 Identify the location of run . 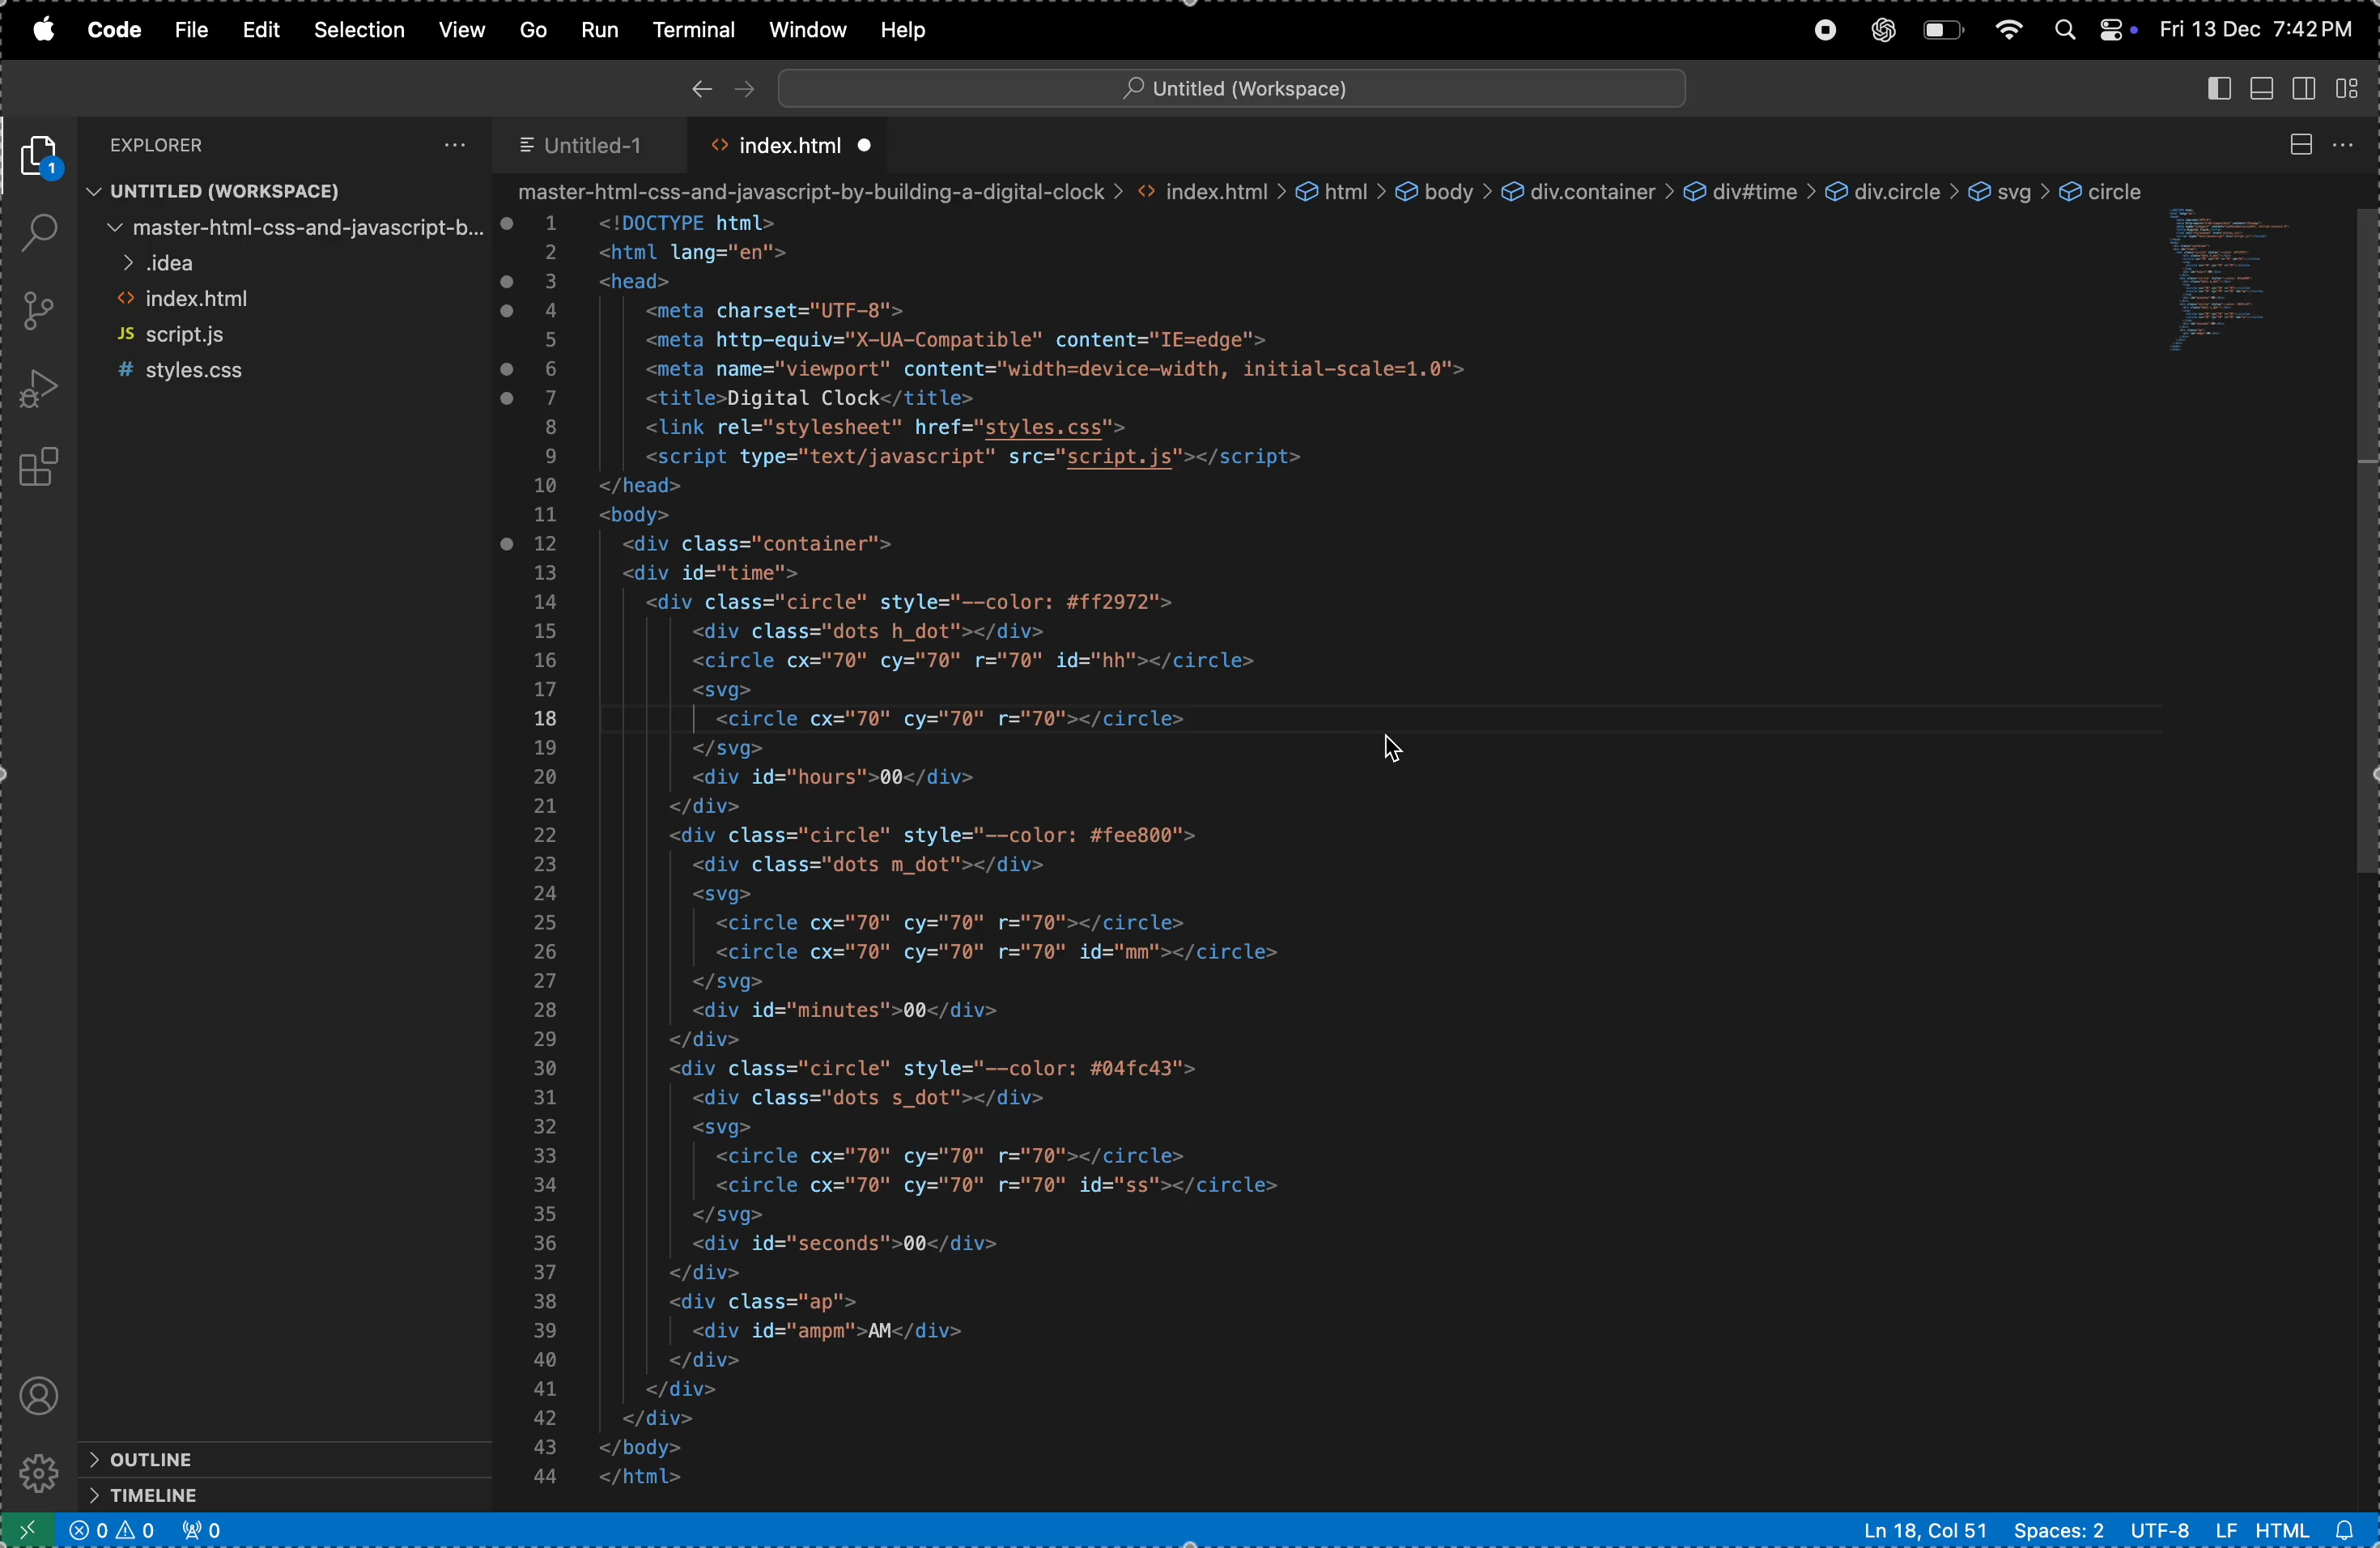
(598, 28).